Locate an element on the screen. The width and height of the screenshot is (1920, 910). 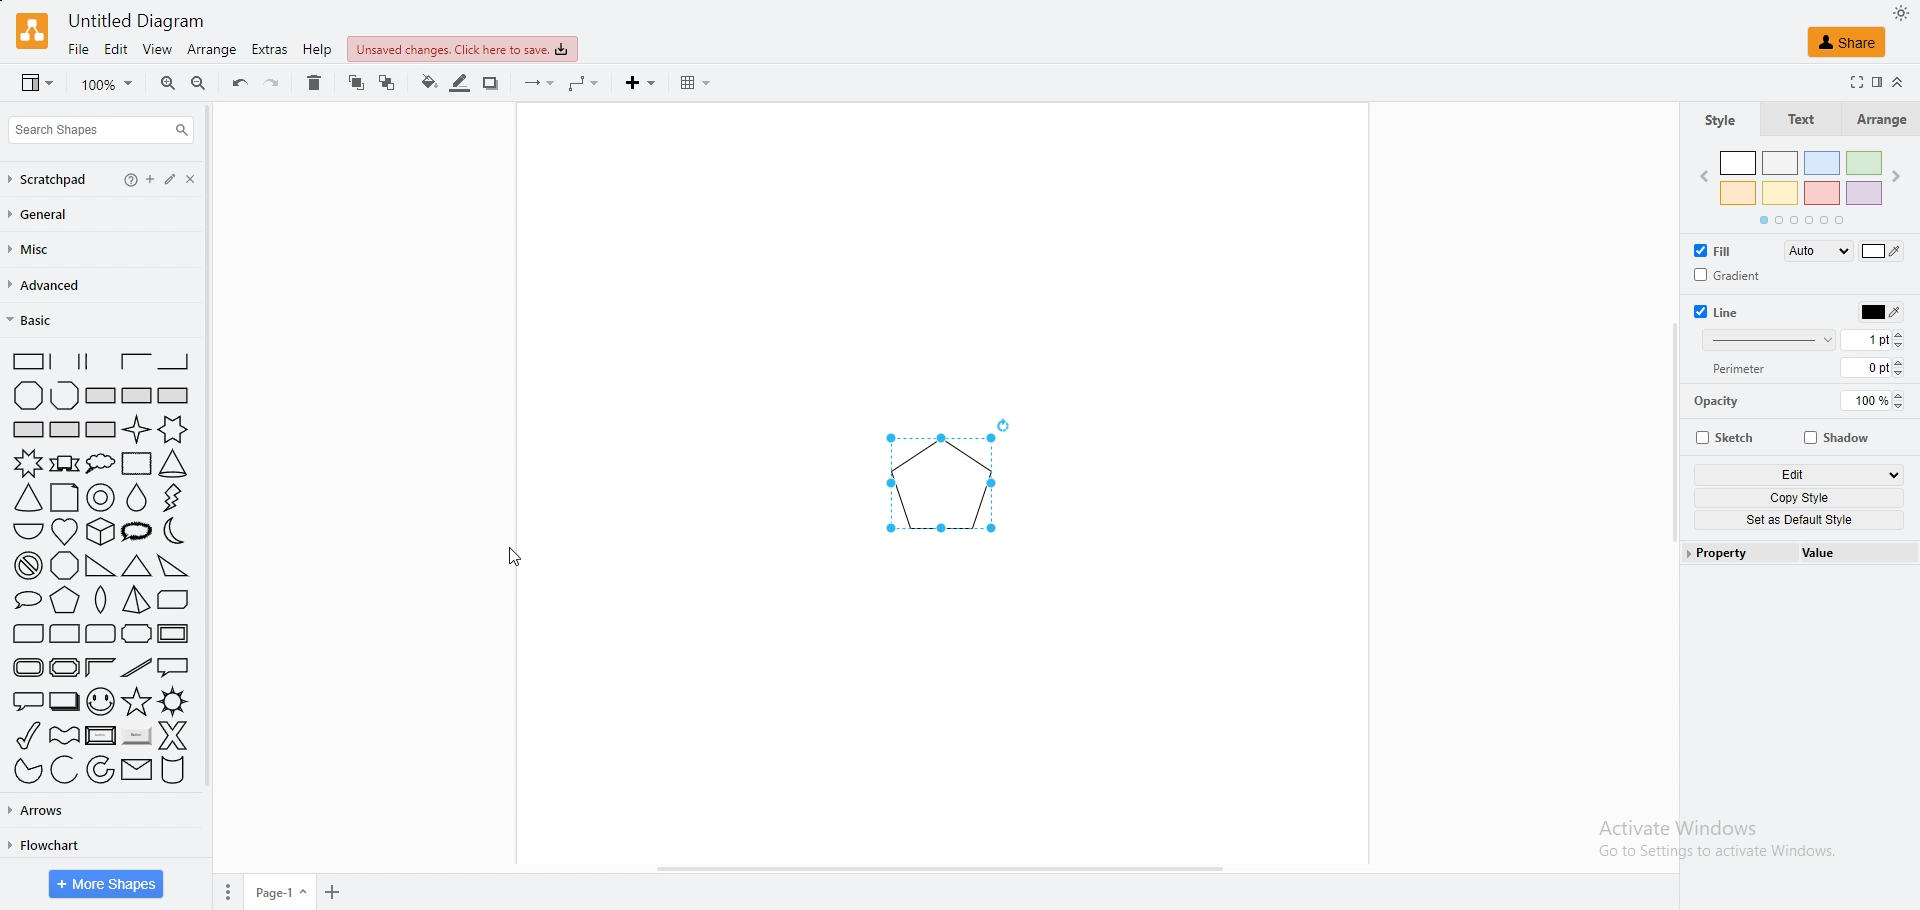
cloud rectangle is located at coordinates (134, 464).